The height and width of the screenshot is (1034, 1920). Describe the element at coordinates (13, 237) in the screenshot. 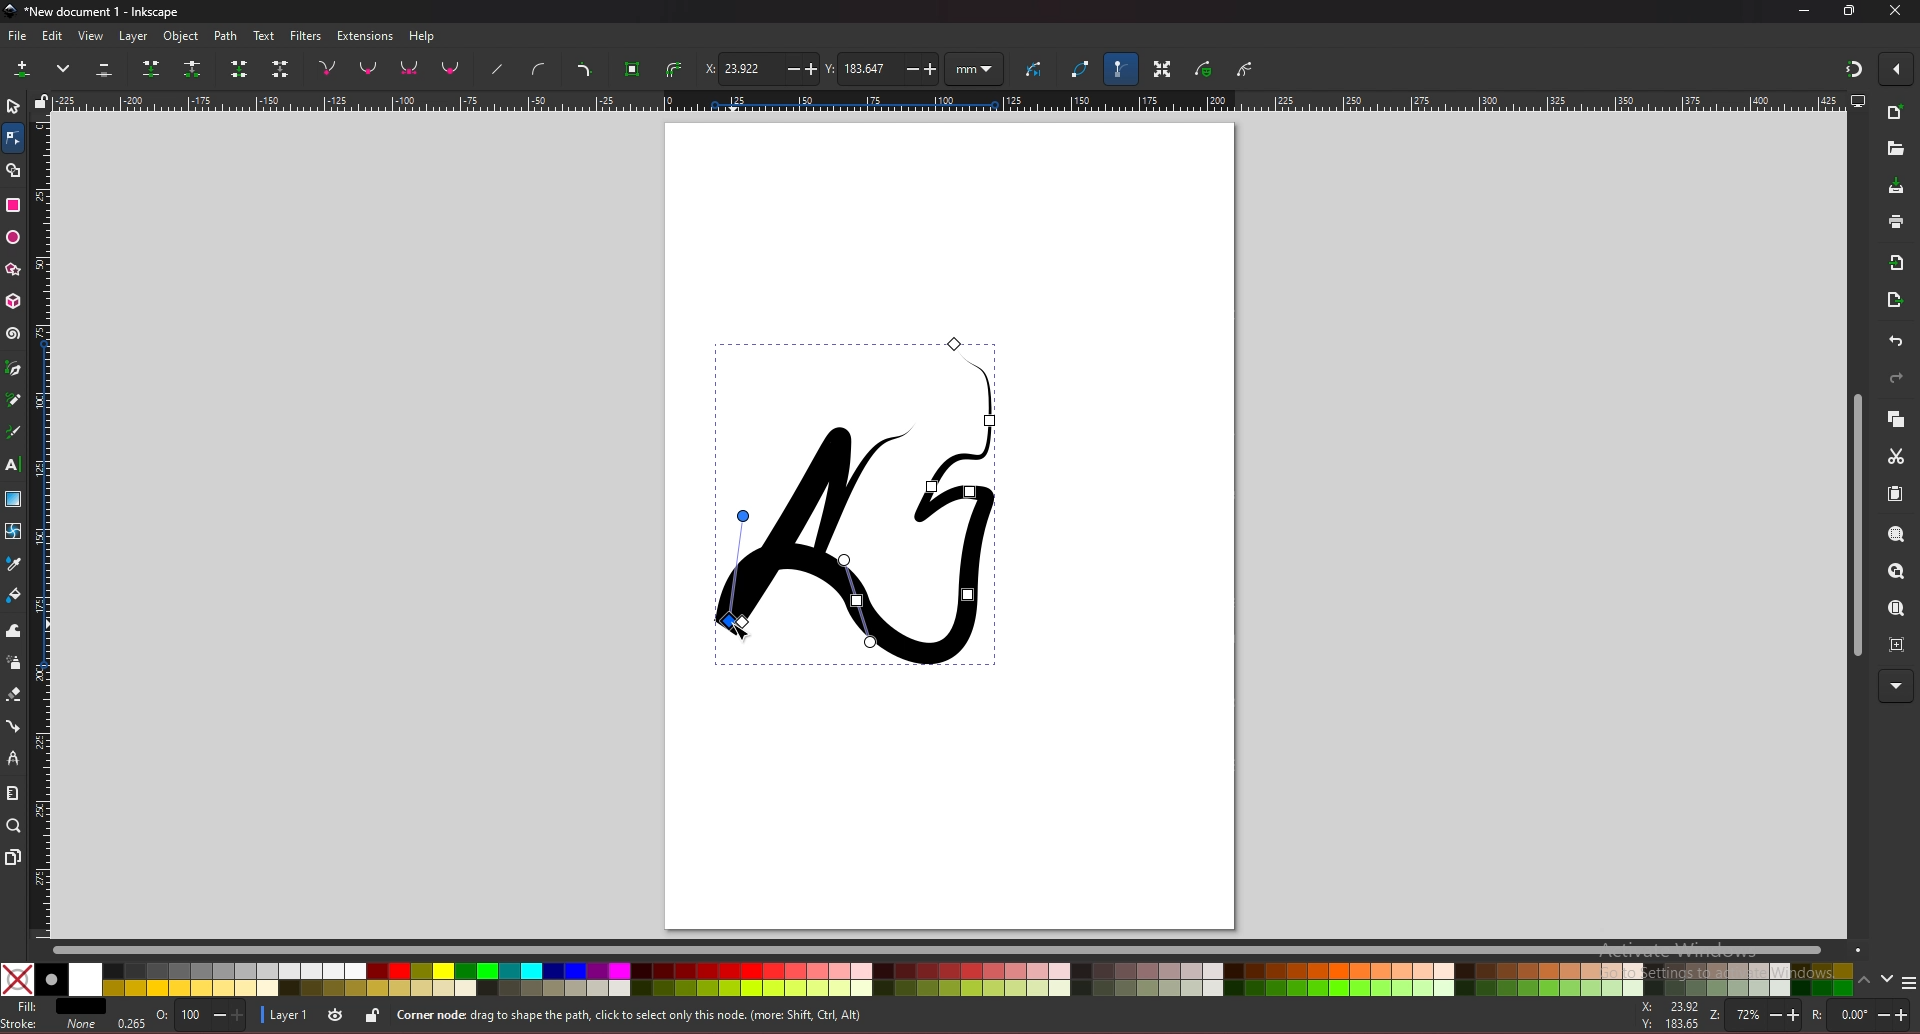

I see `ellipse` at that location.